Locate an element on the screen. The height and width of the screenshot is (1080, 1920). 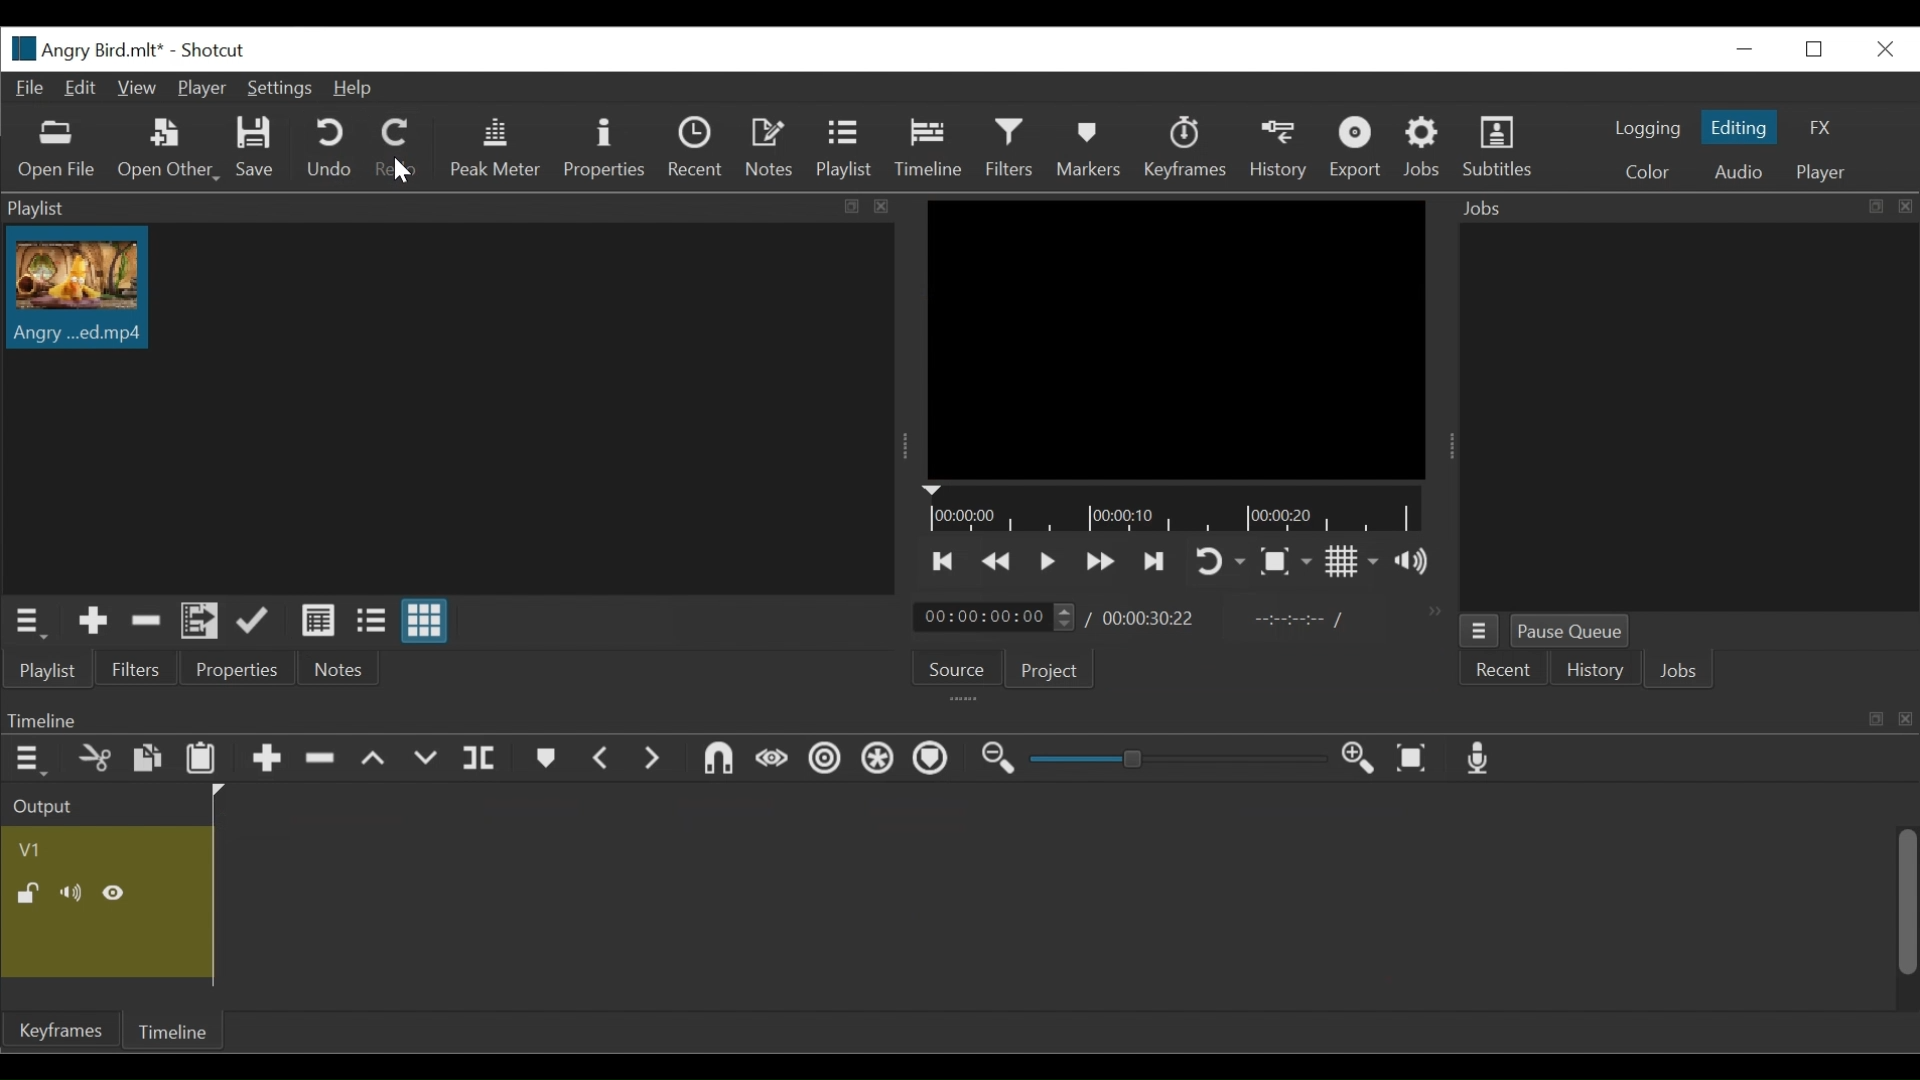
View as details is located at coordinates (319, 620).